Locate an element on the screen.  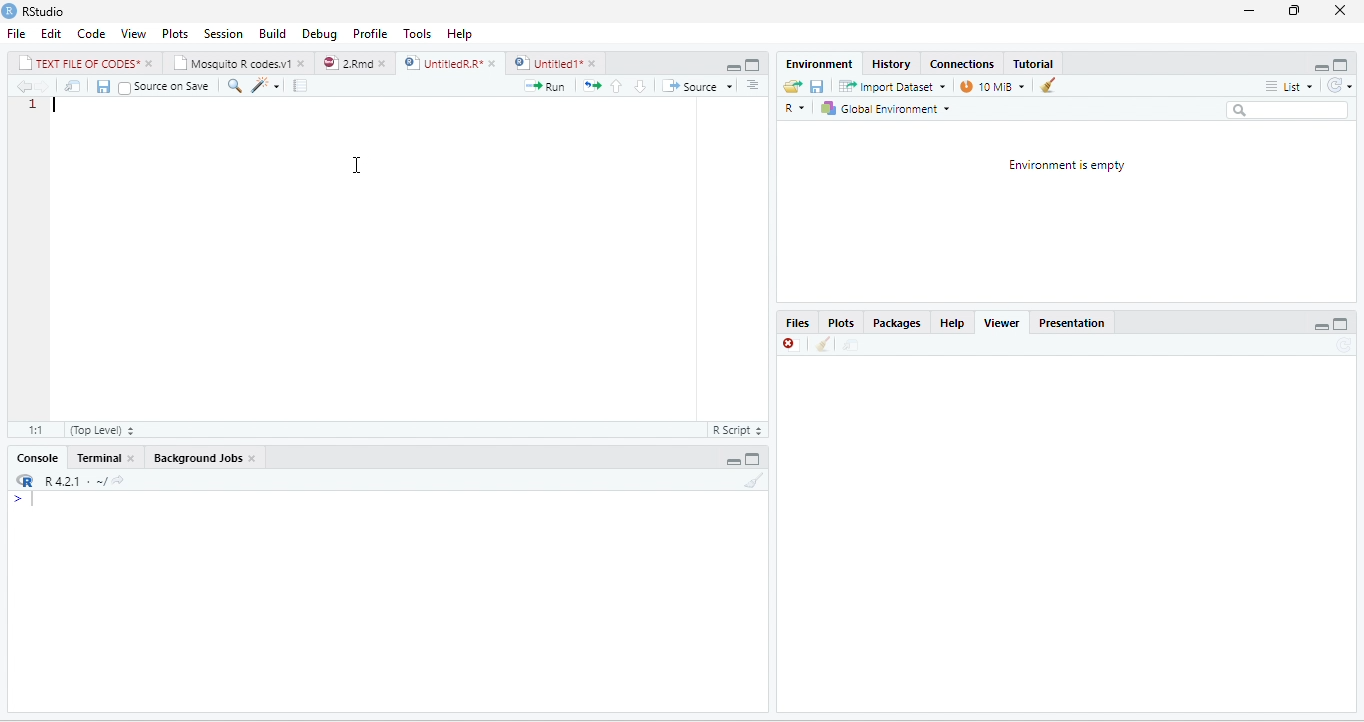
) | Untitled 1* is located at coordinates (547, 63).